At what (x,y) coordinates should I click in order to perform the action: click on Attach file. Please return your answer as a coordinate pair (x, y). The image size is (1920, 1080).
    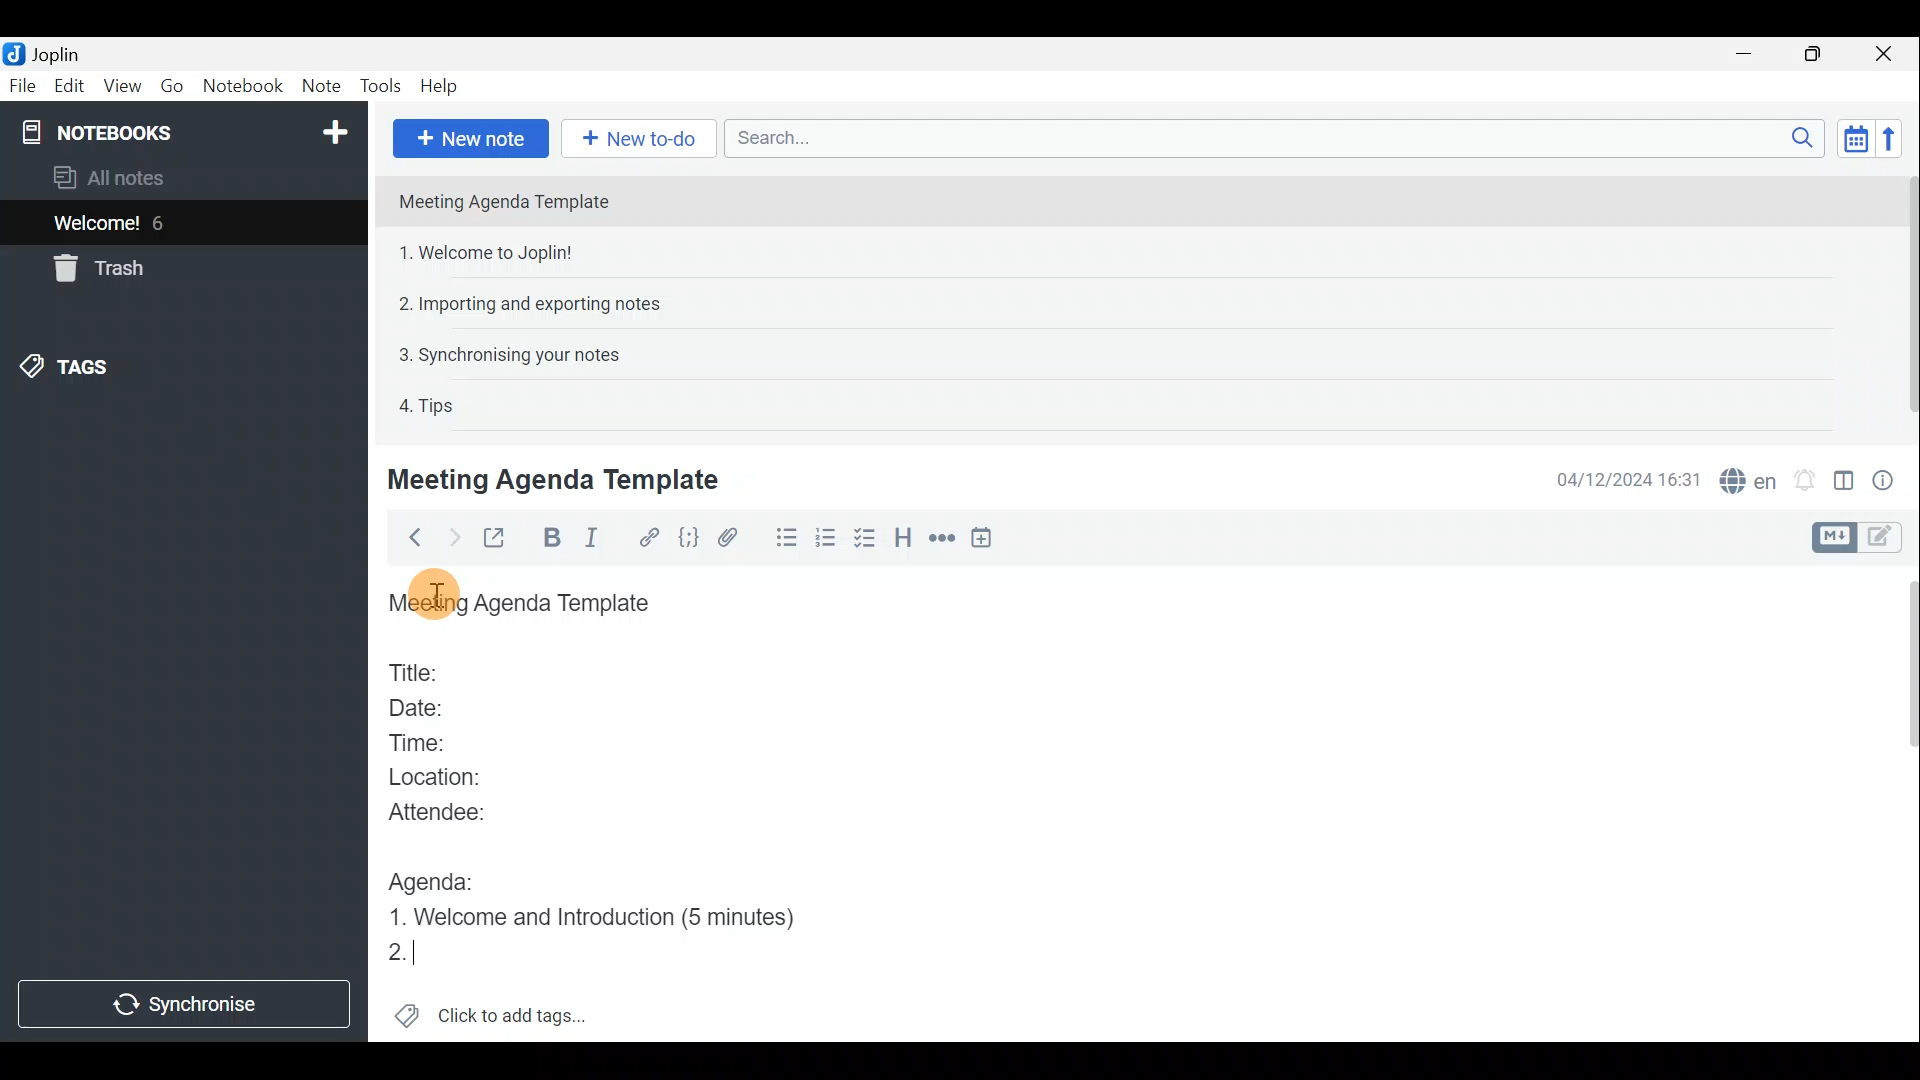
    Looking at the image, I should click on (737, 538).